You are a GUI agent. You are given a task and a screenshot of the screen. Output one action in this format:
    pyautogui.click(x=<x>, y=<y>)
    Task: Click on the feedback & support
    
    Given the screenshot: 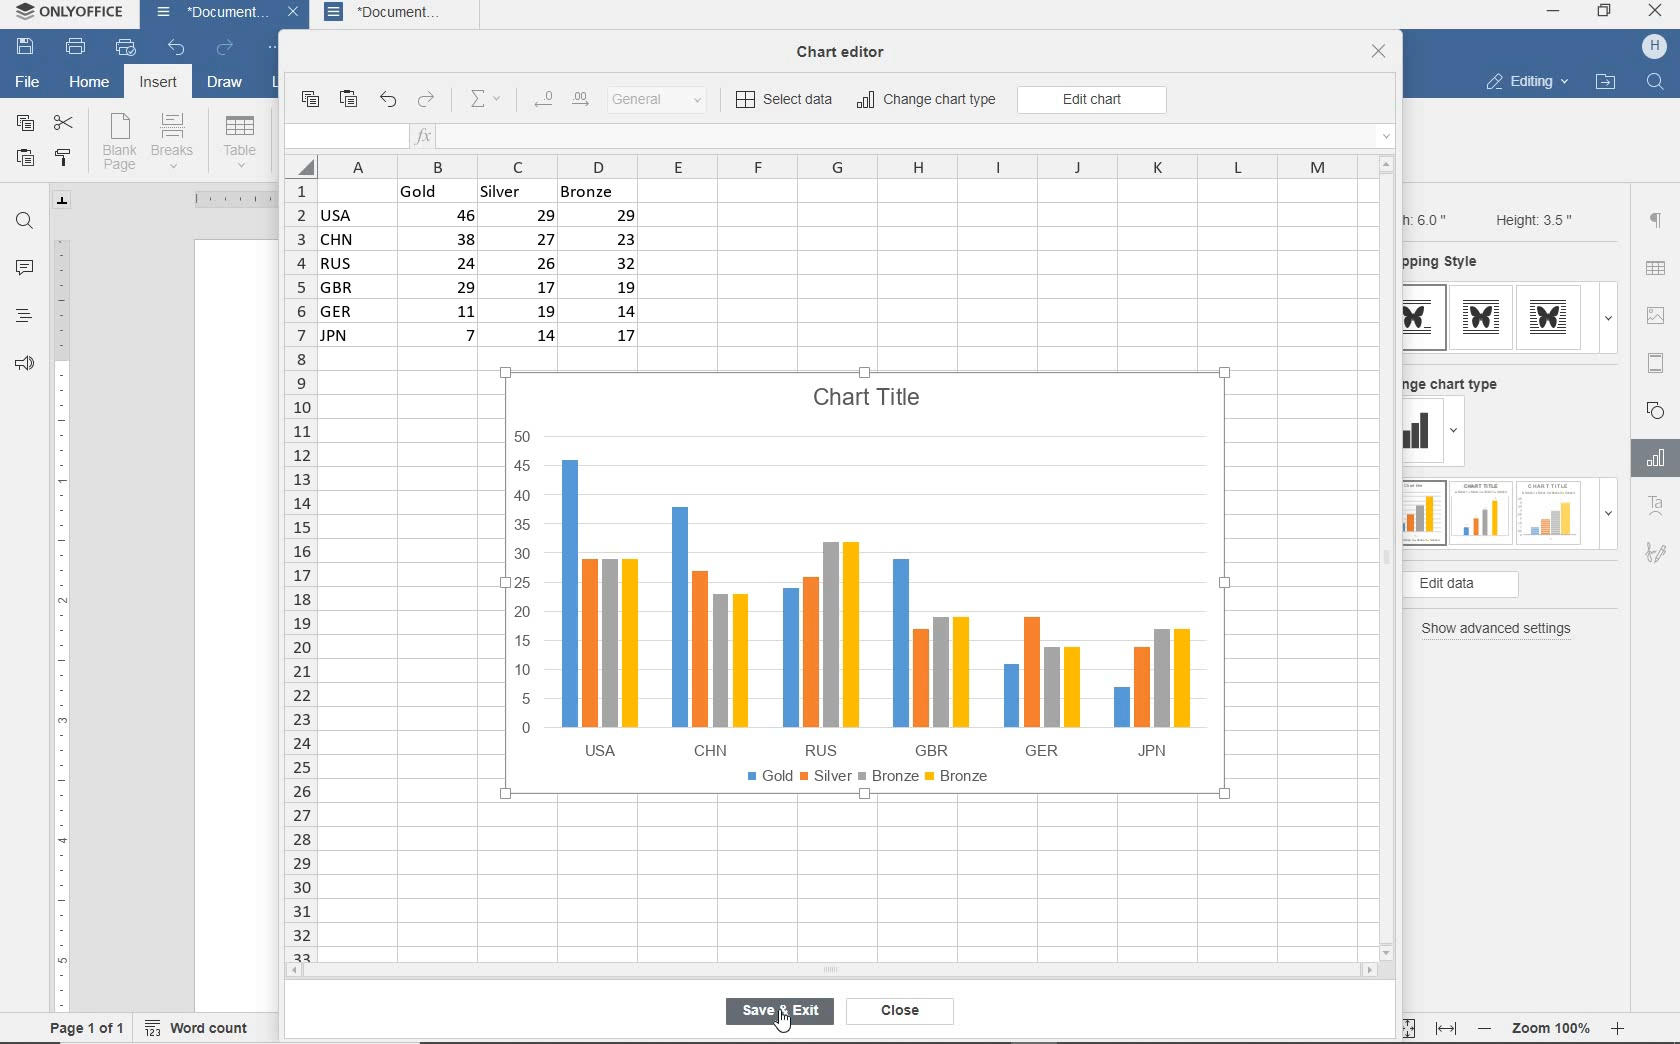 What is the action you would take?
    pyautogui.click(x=22, y=368)
    